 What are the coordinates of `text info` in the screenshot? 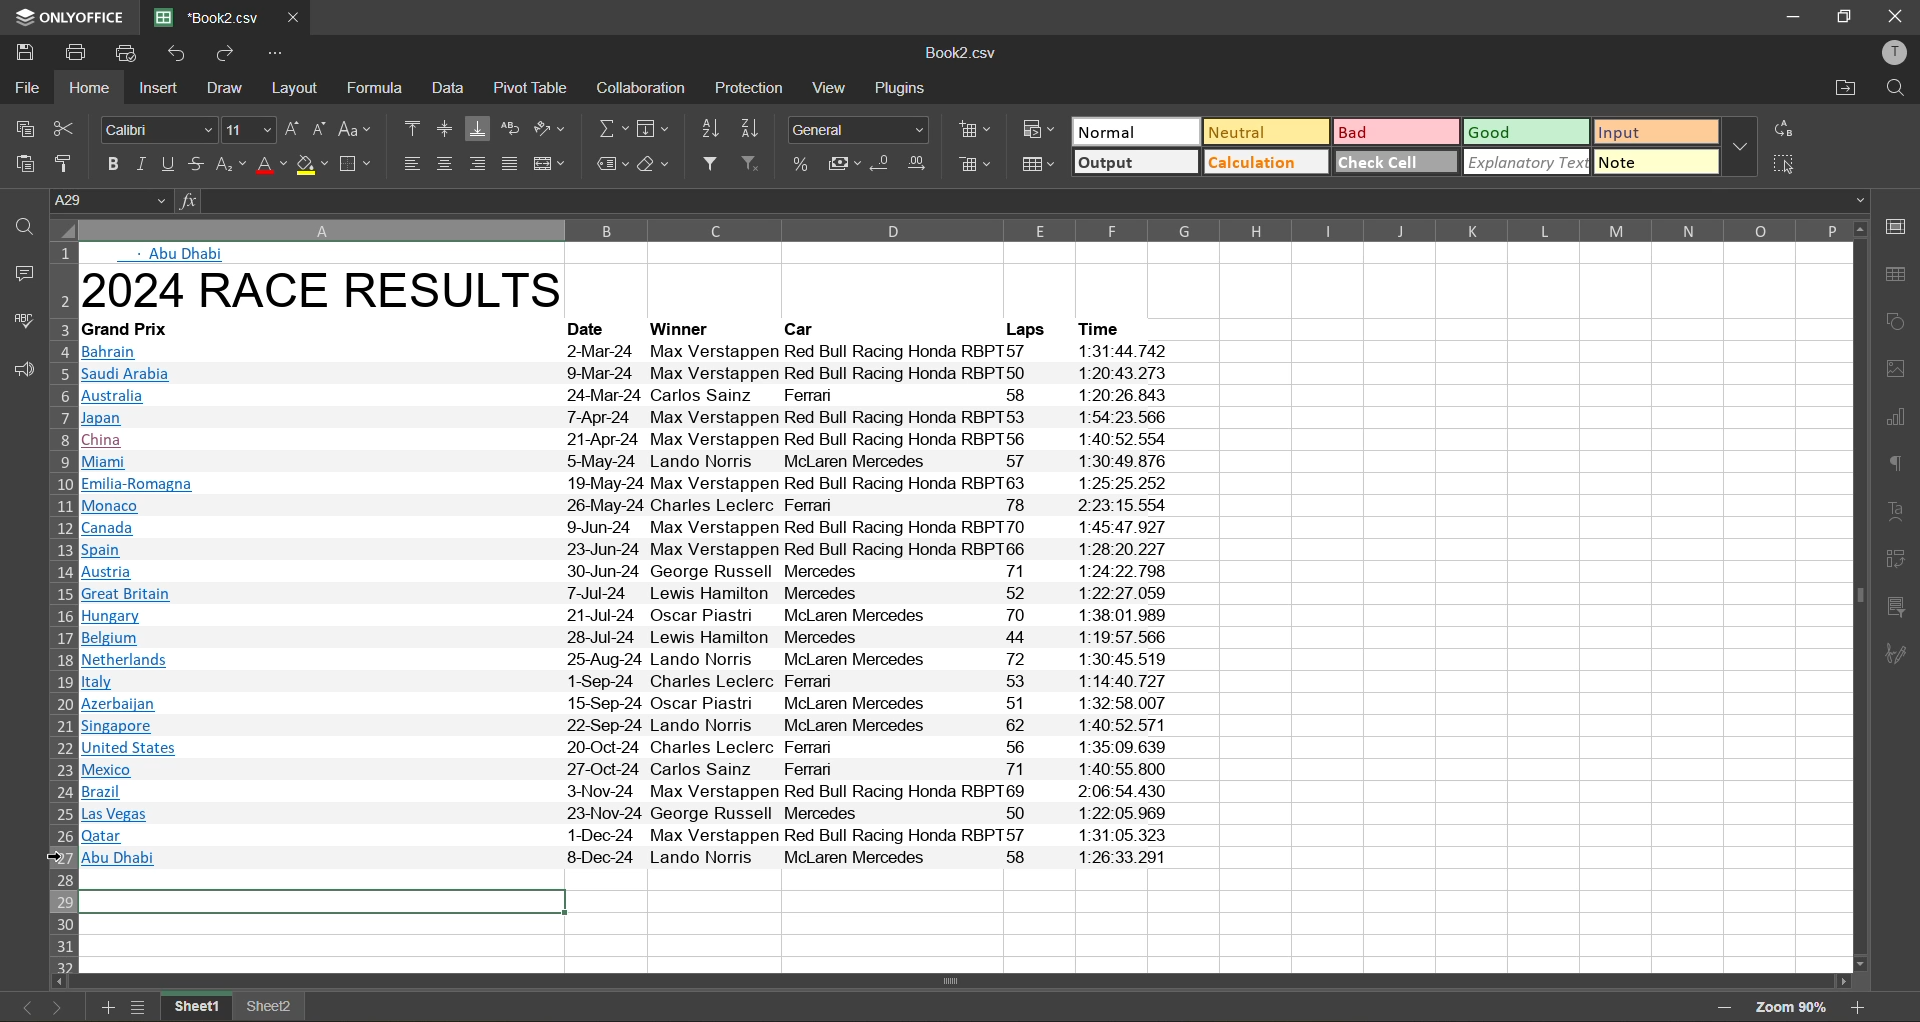 It's located at (626, 353).